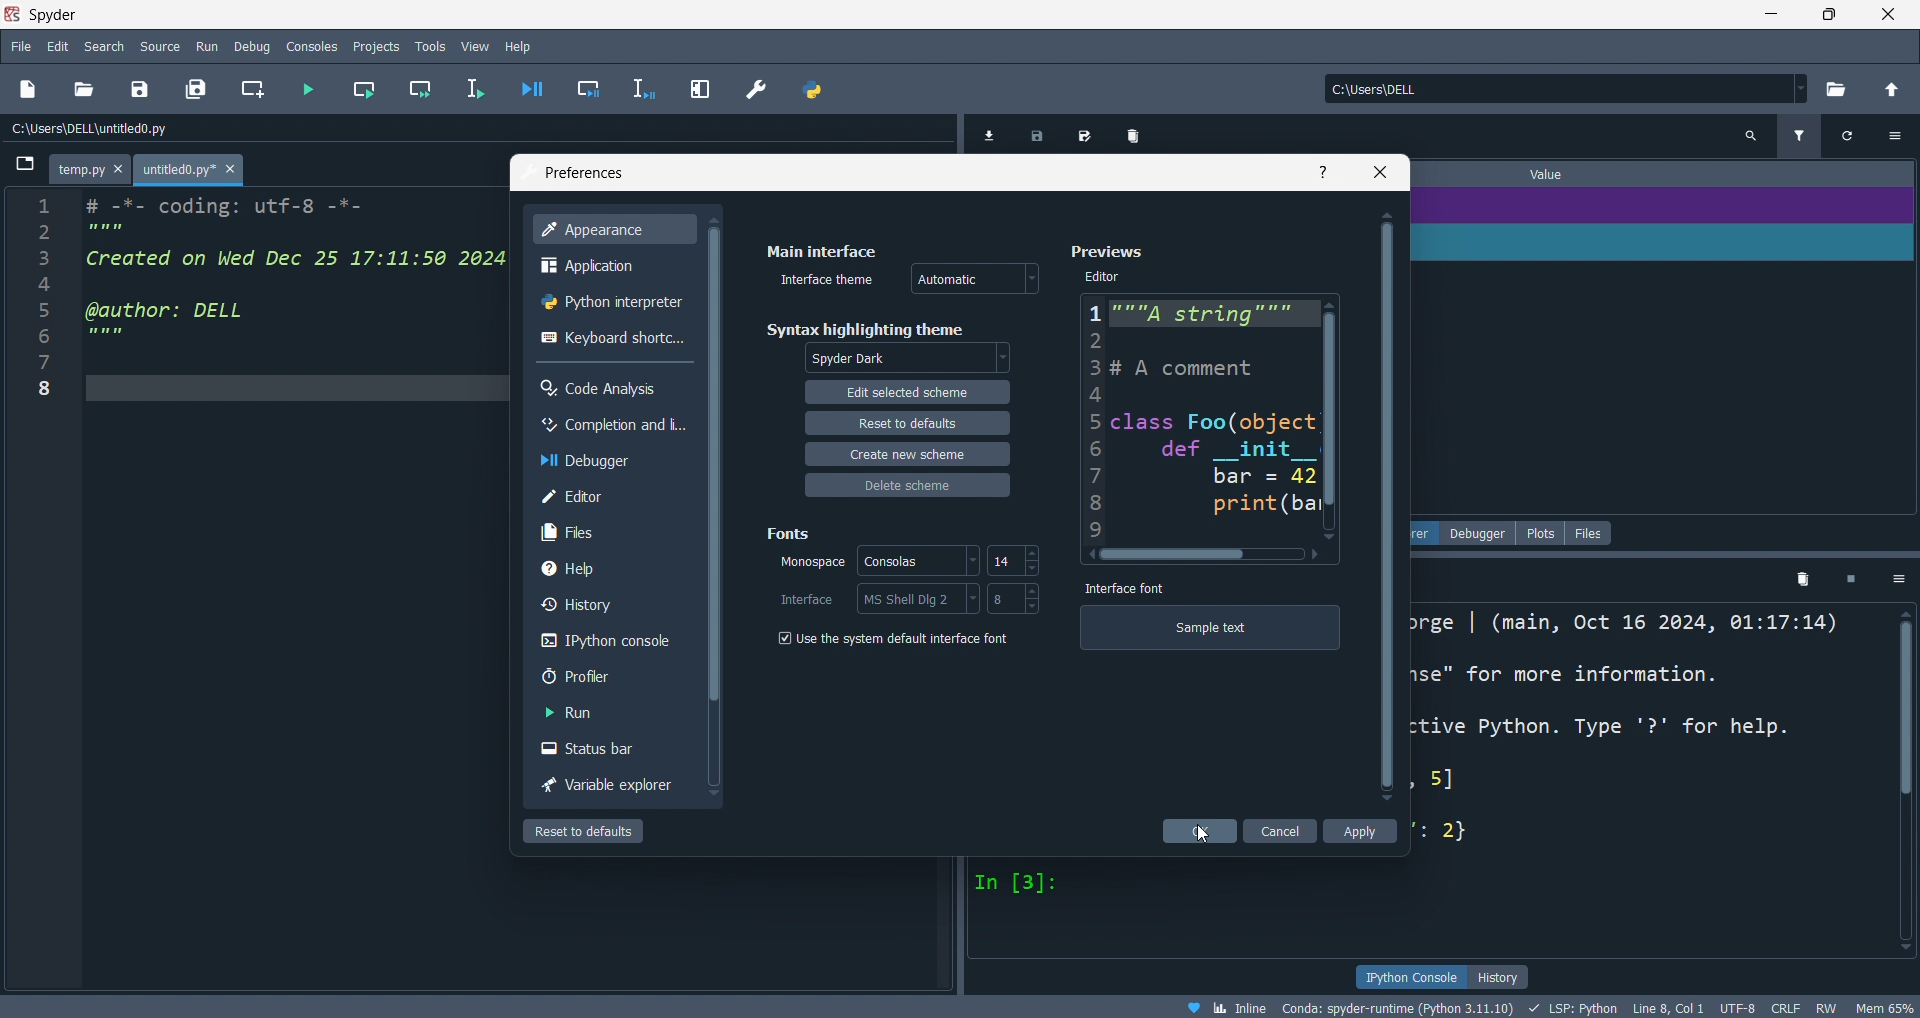 The image size is (1920, 1018). What do you see at coordinates (1741, 1005) in the screenshot?
I see `UTF-8` at bounding box center [1741, 1005].